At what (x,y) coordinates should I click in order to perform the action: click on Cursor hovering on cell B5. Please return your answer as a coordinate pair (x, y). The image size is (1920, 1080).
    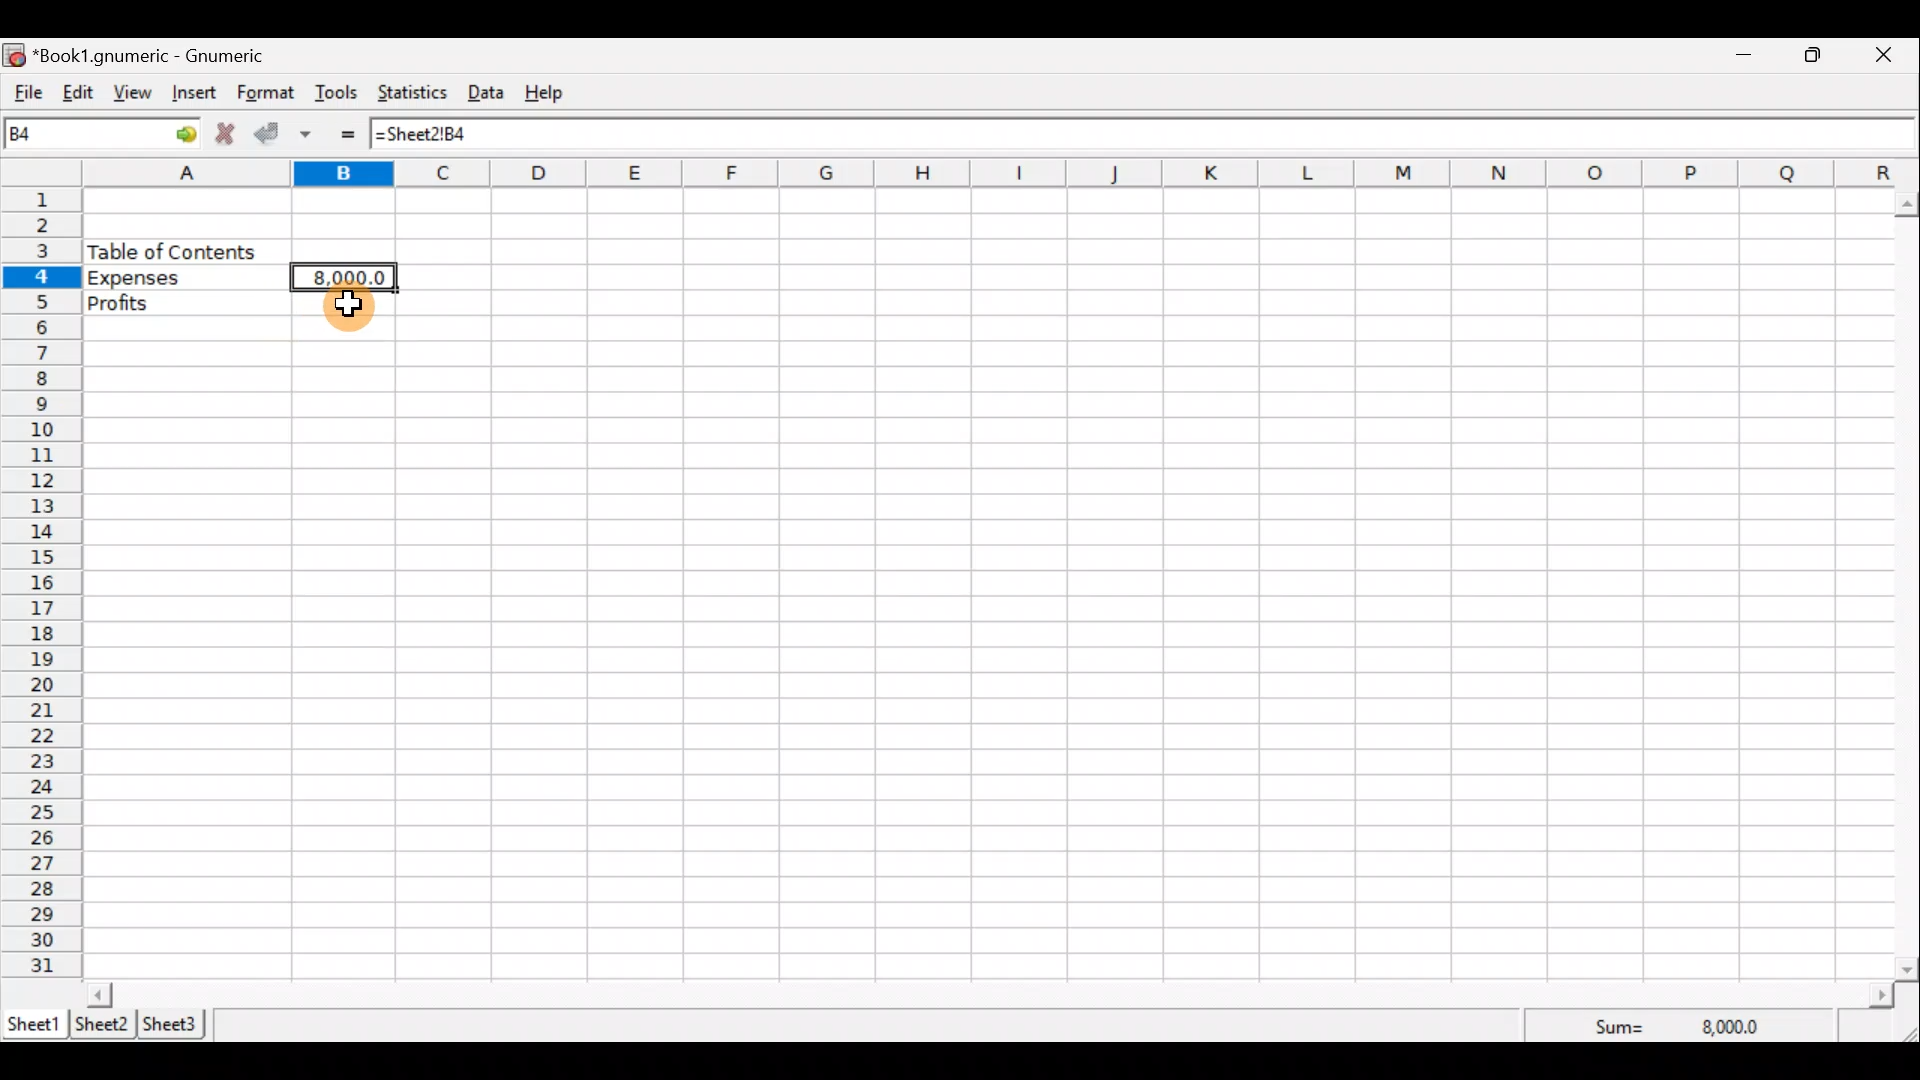
    Looking at the image, I should click on (349, 317).